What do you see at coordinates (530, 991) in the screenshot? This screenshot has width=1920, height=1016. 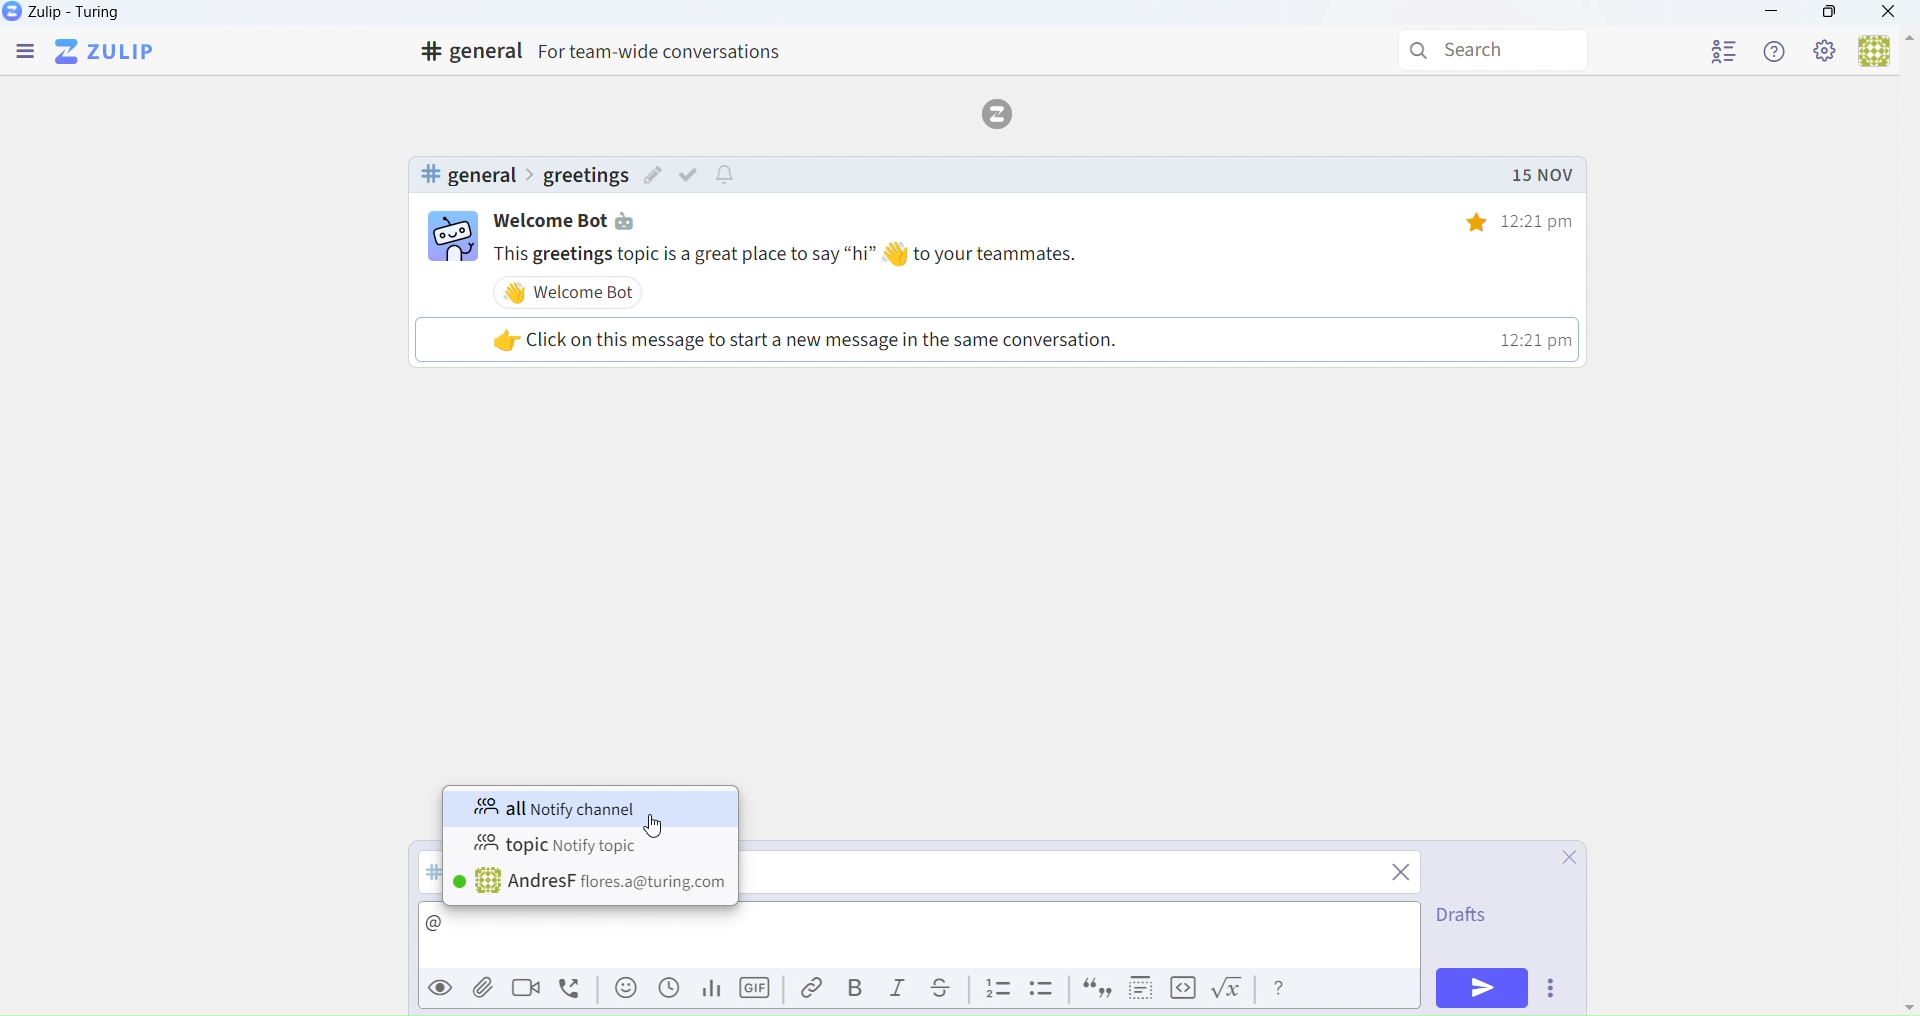 I see `VideoCall` at bounding box center [530, 991].